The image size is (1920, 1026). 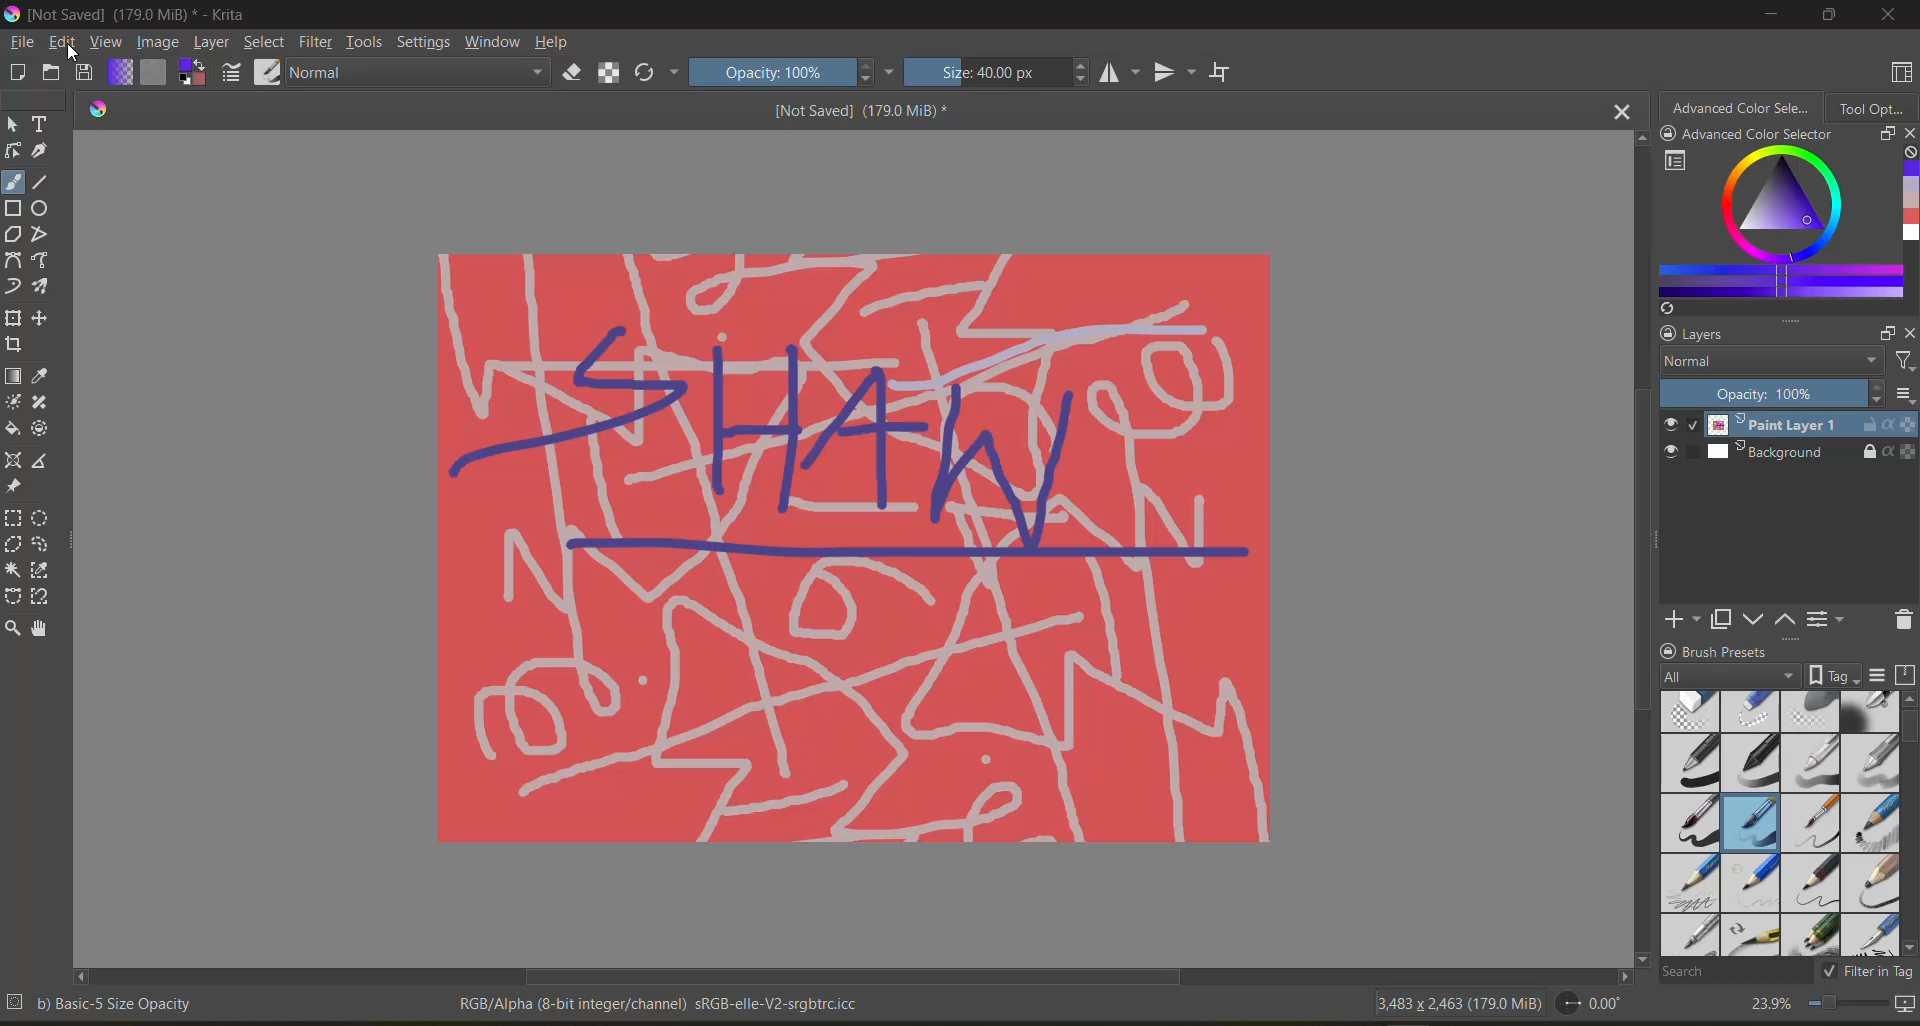 What do you see at coordinates (13, 233) in the screenshot?
I see `polygon tool` at bounding box center [13, 233].